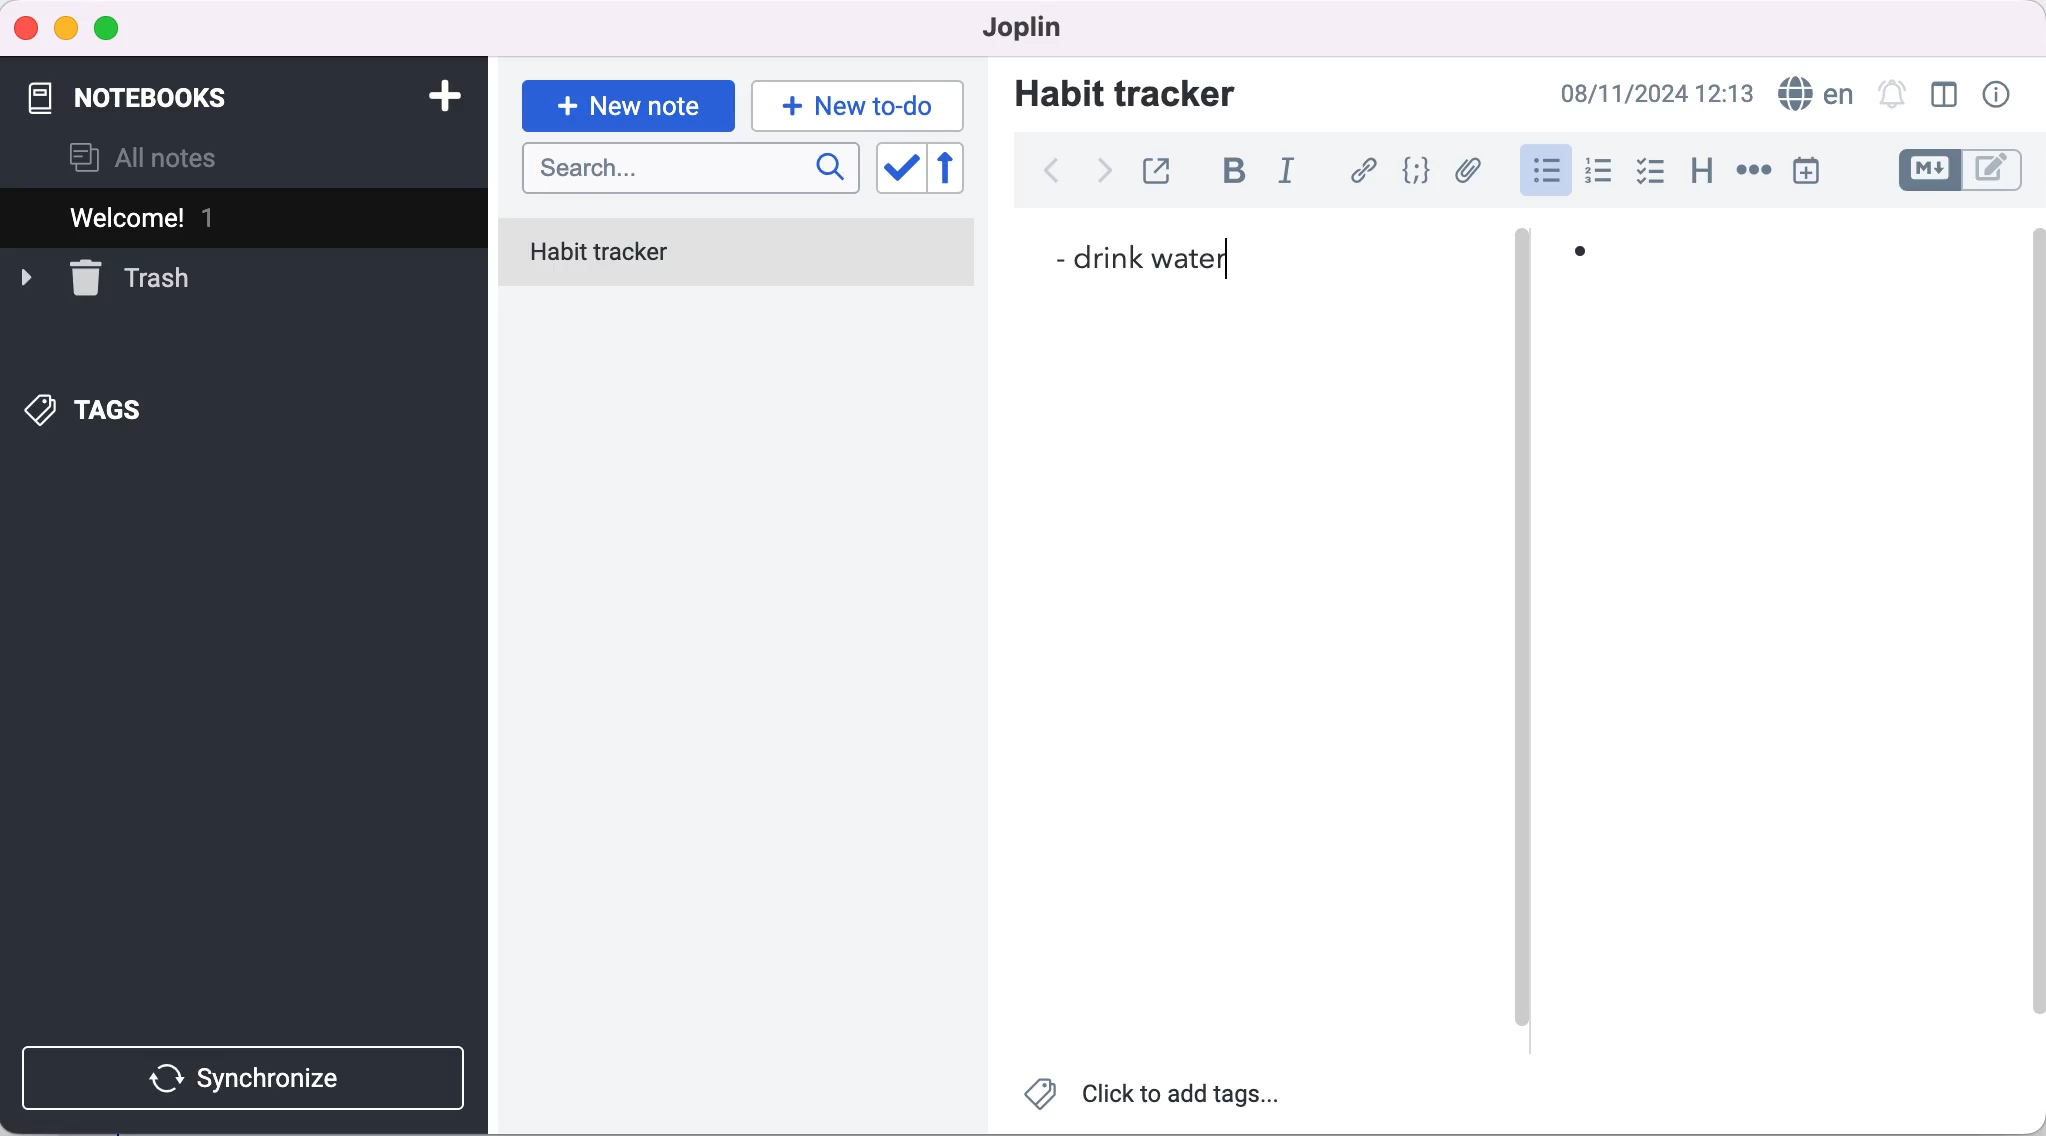 This screenshot has width=2046, height=1136. I want to click on reverse sort order, so click(960, 169).